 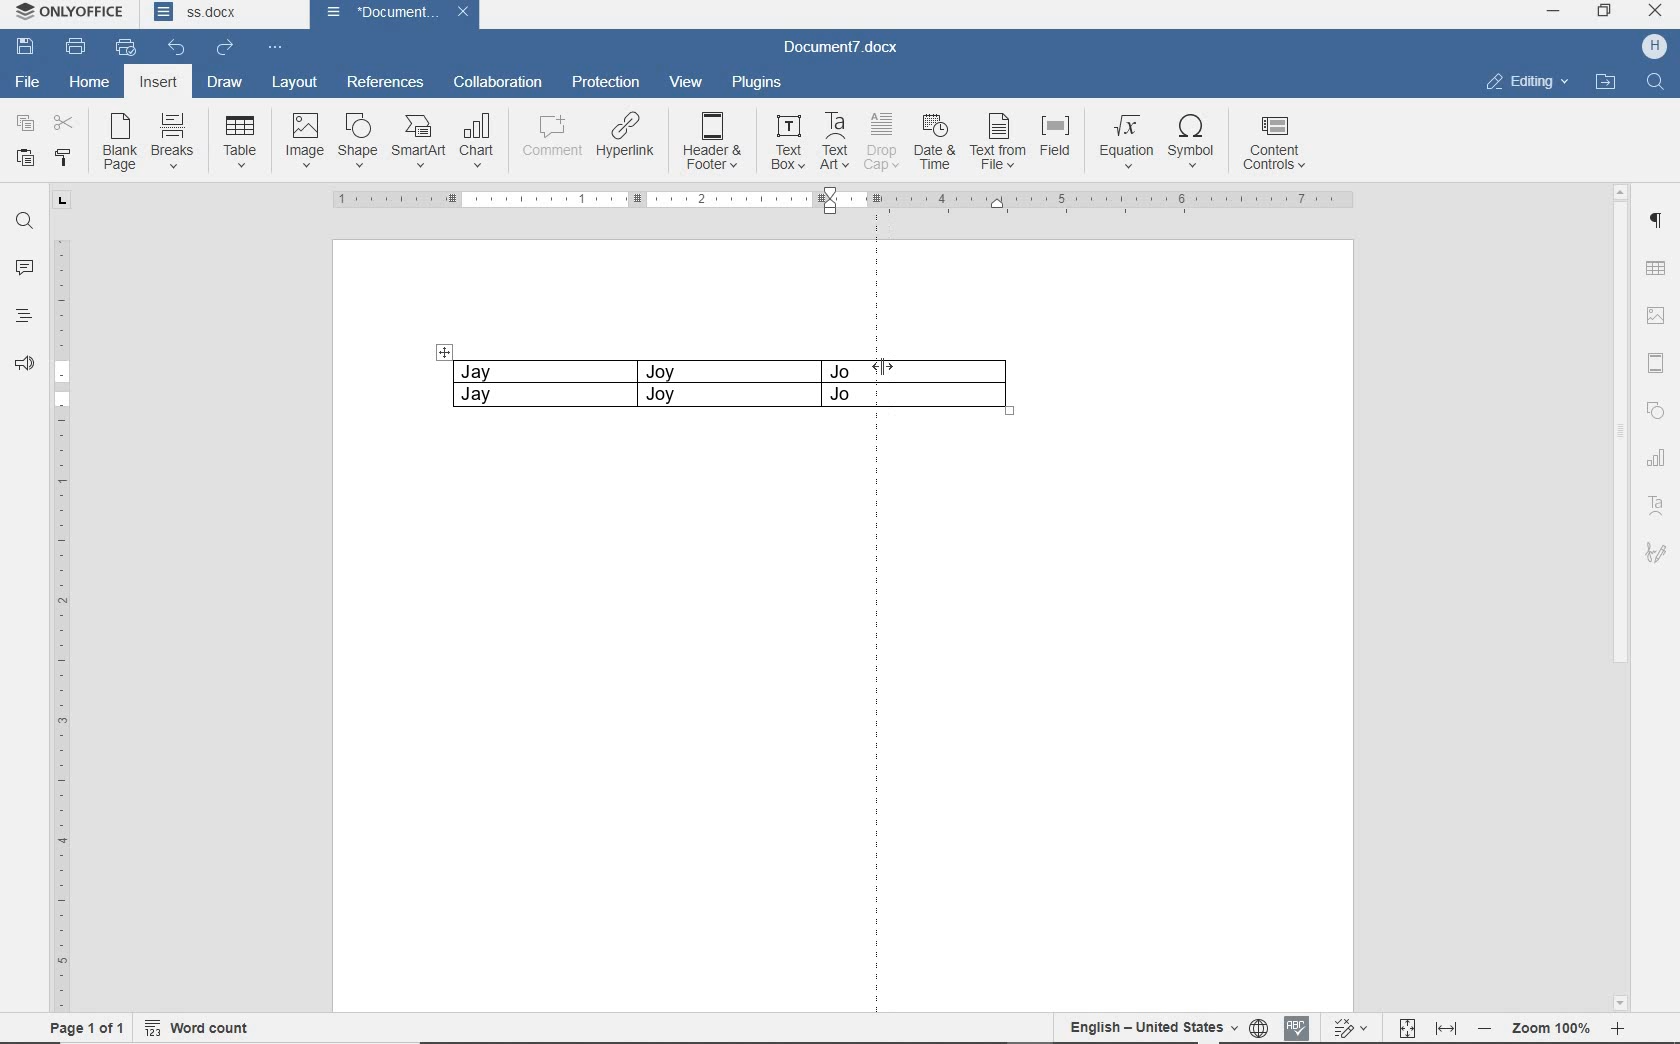 What do you see at coordinates (303, 140) in the screenshot?
I see `IMAGE` at bounding box center [303, 140].